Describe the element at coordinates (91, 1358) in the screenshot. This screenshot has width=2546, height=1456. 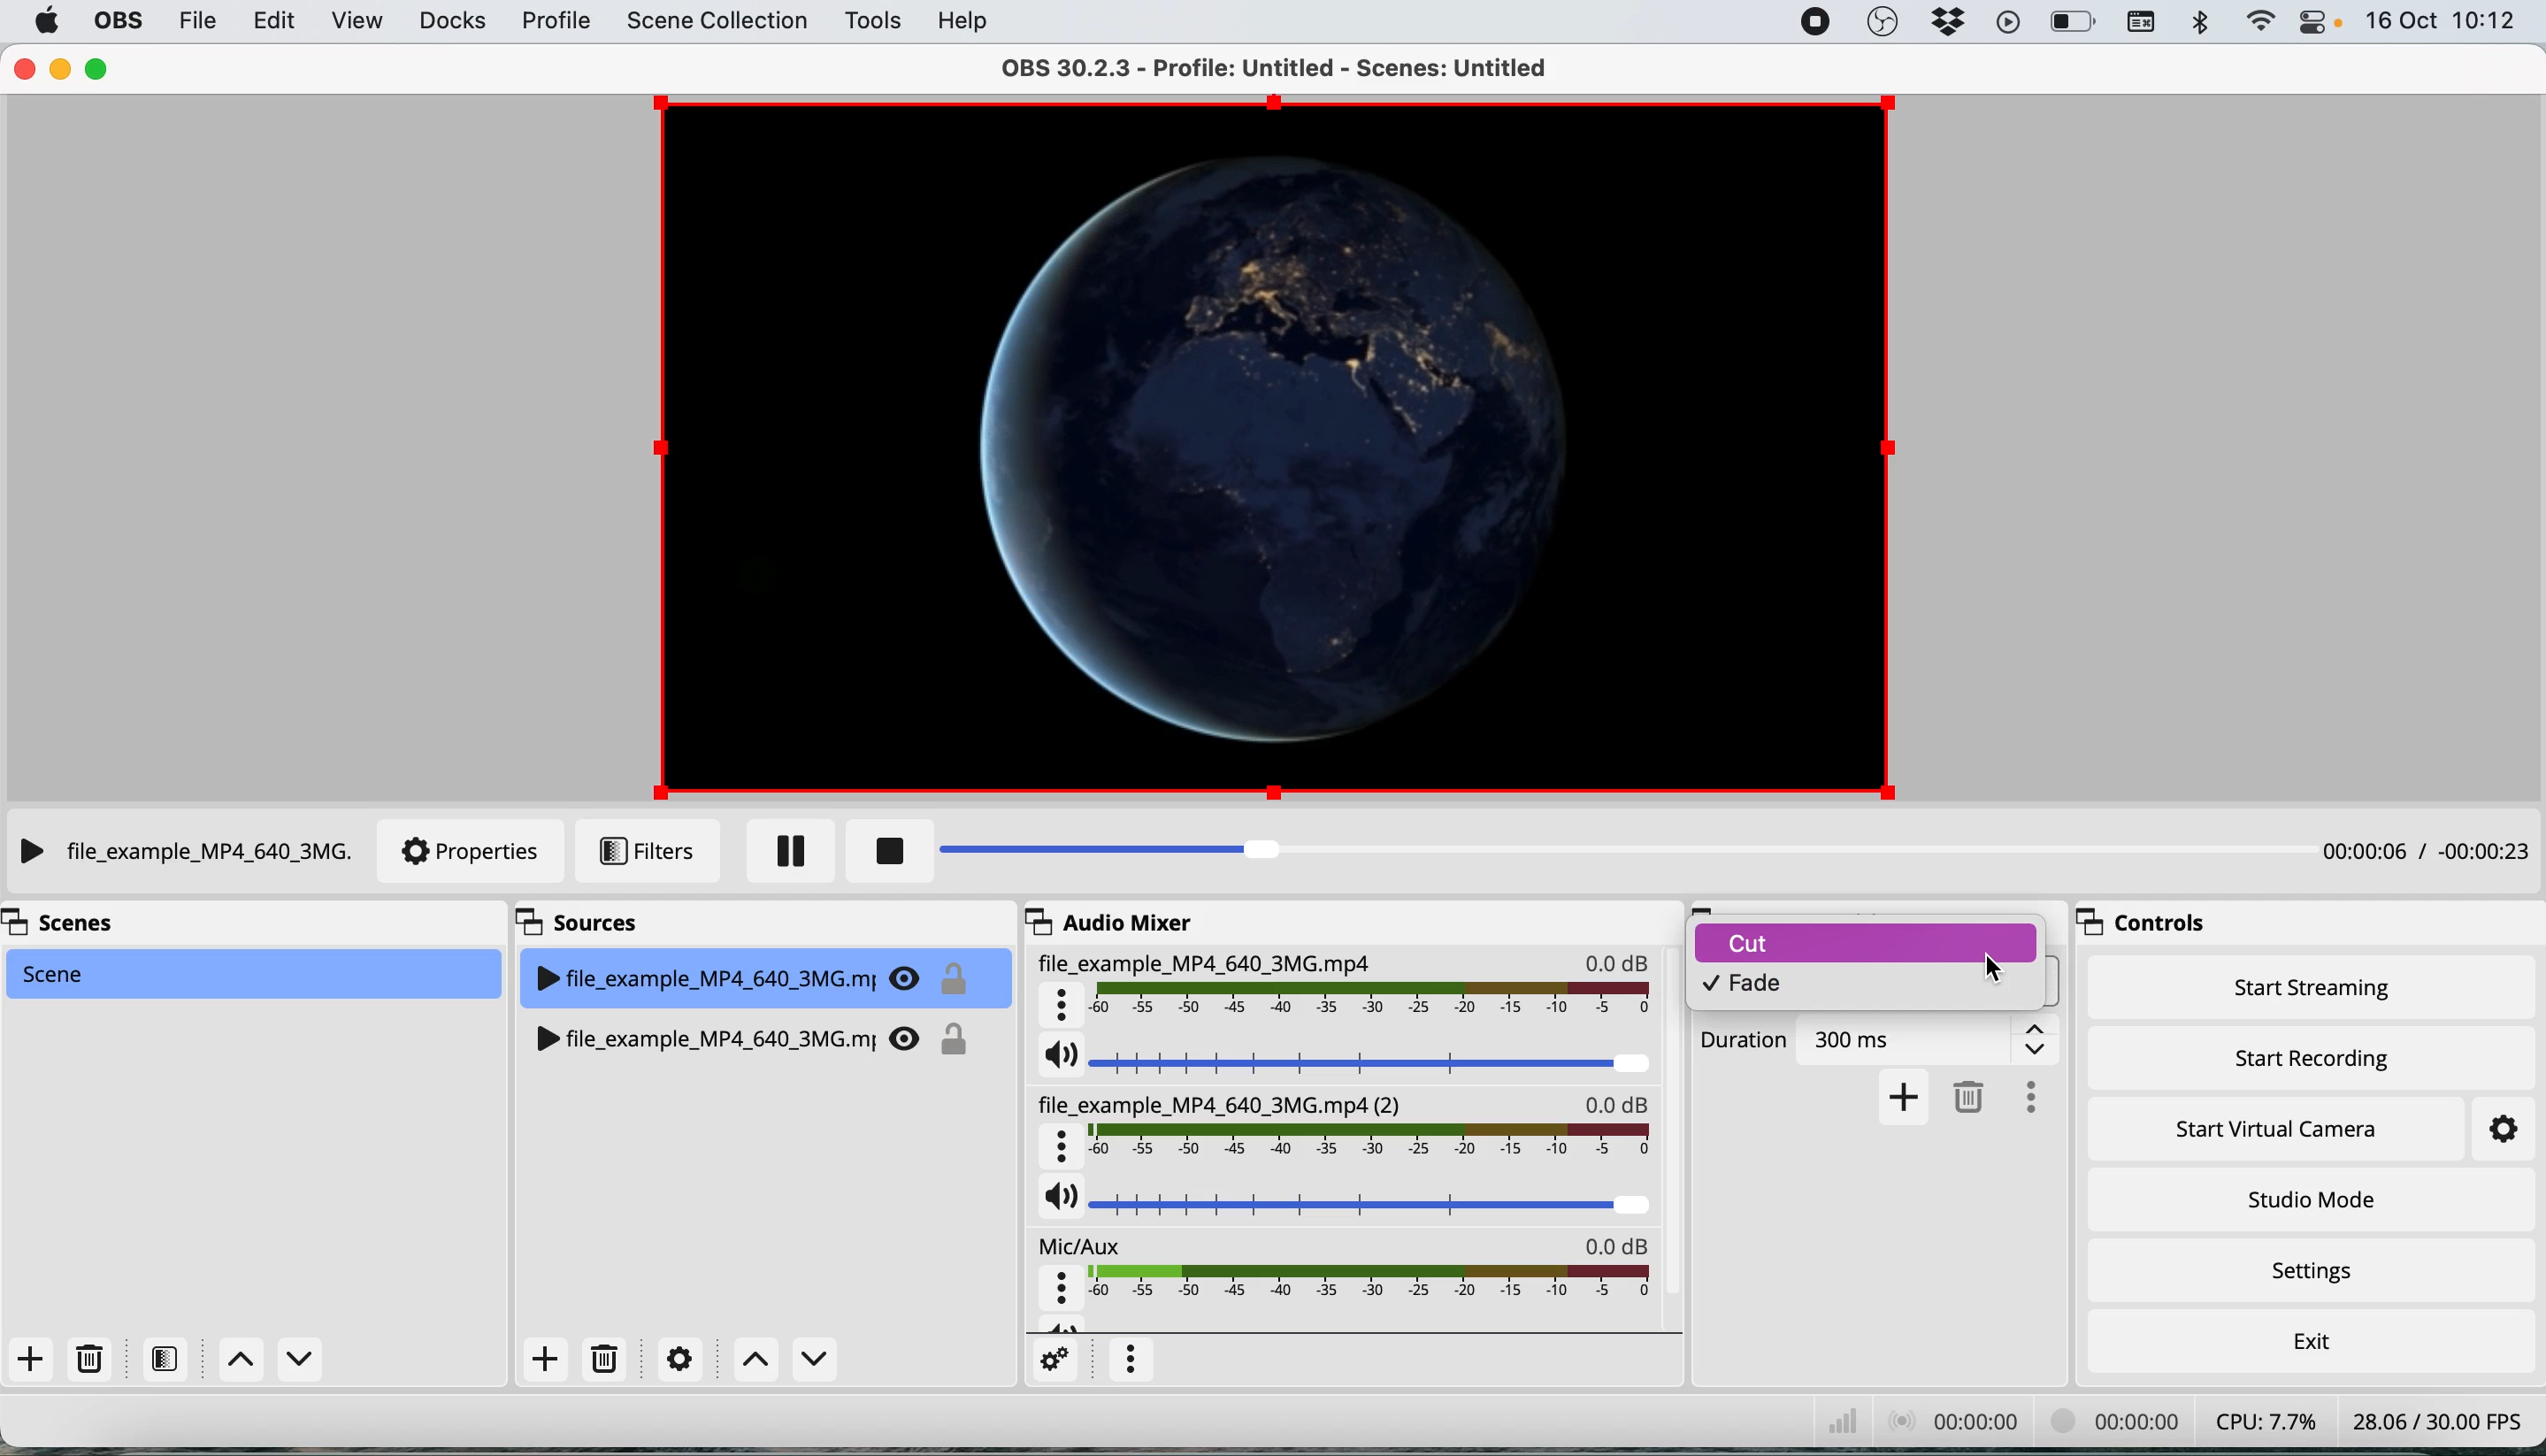
I see `delete scene` at that location.